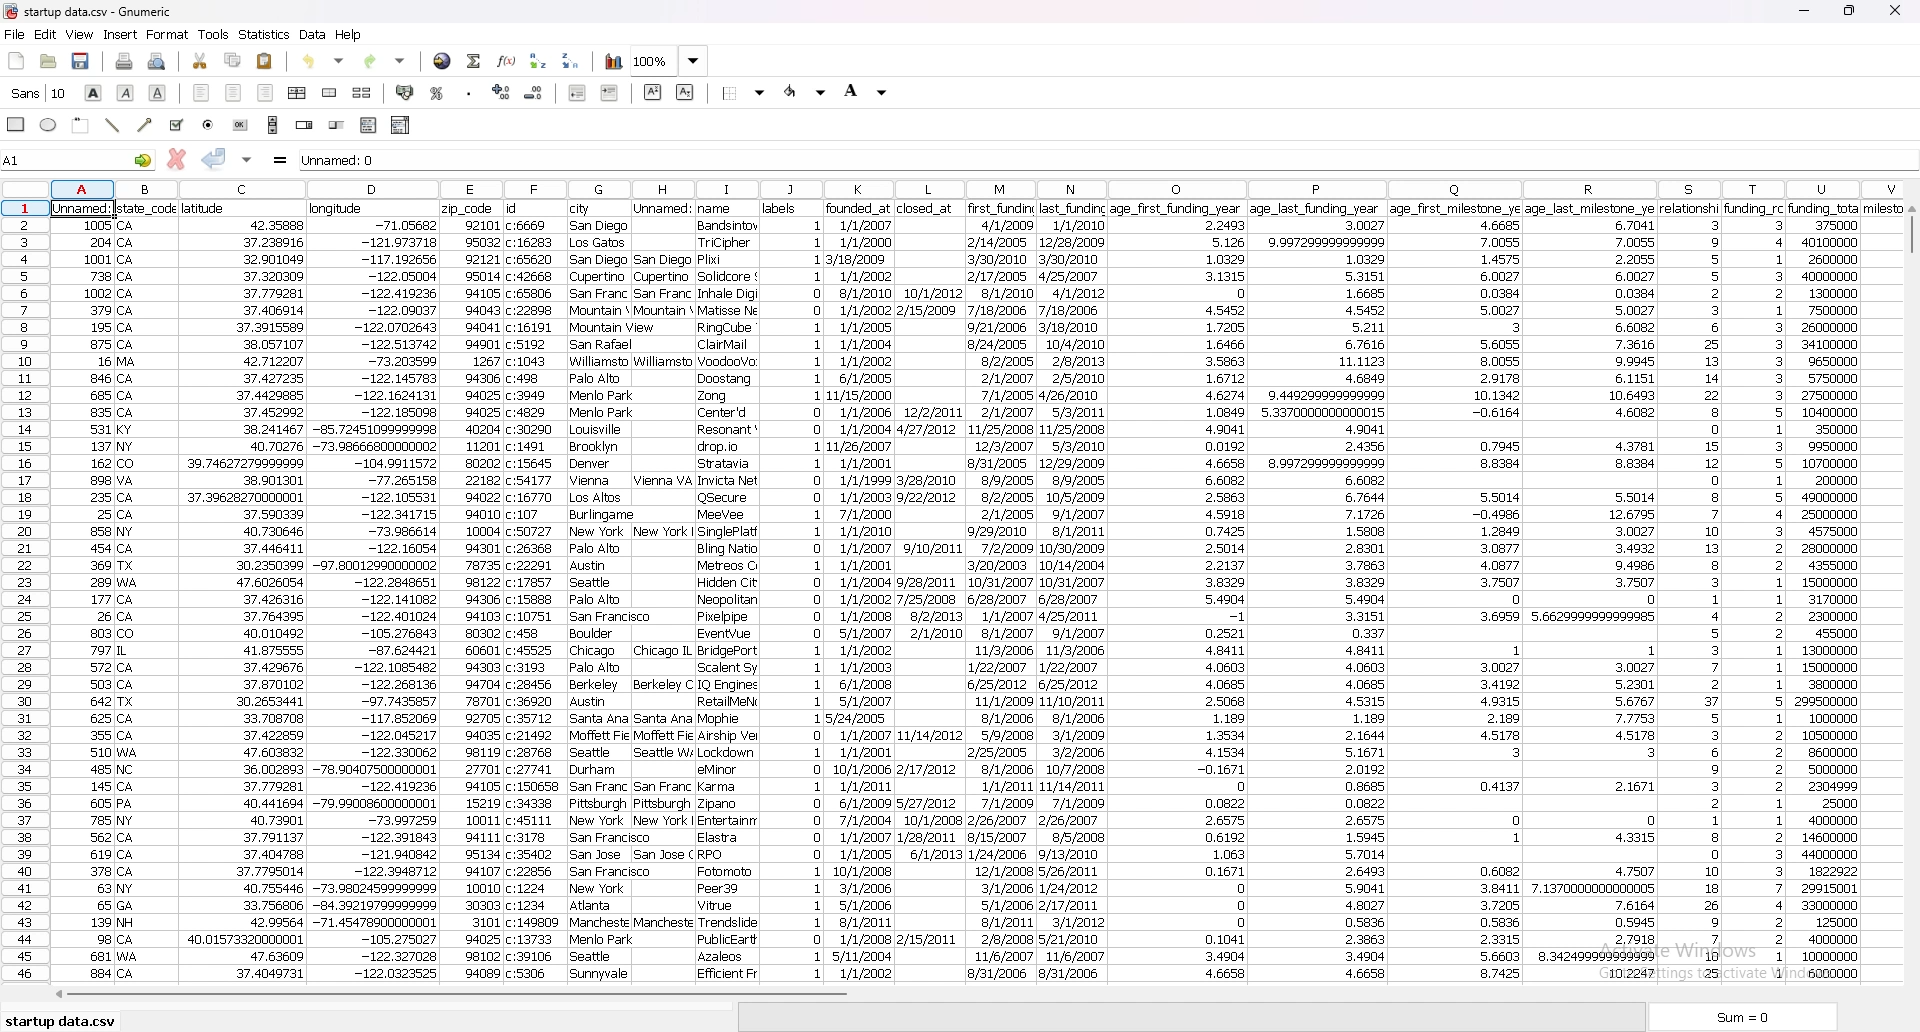 This screenshot has width=1920, height=1032. What do you see at coordinates (469, 91) in the screenshot?
I see `thousands separator` at bounding box center [469, 91].